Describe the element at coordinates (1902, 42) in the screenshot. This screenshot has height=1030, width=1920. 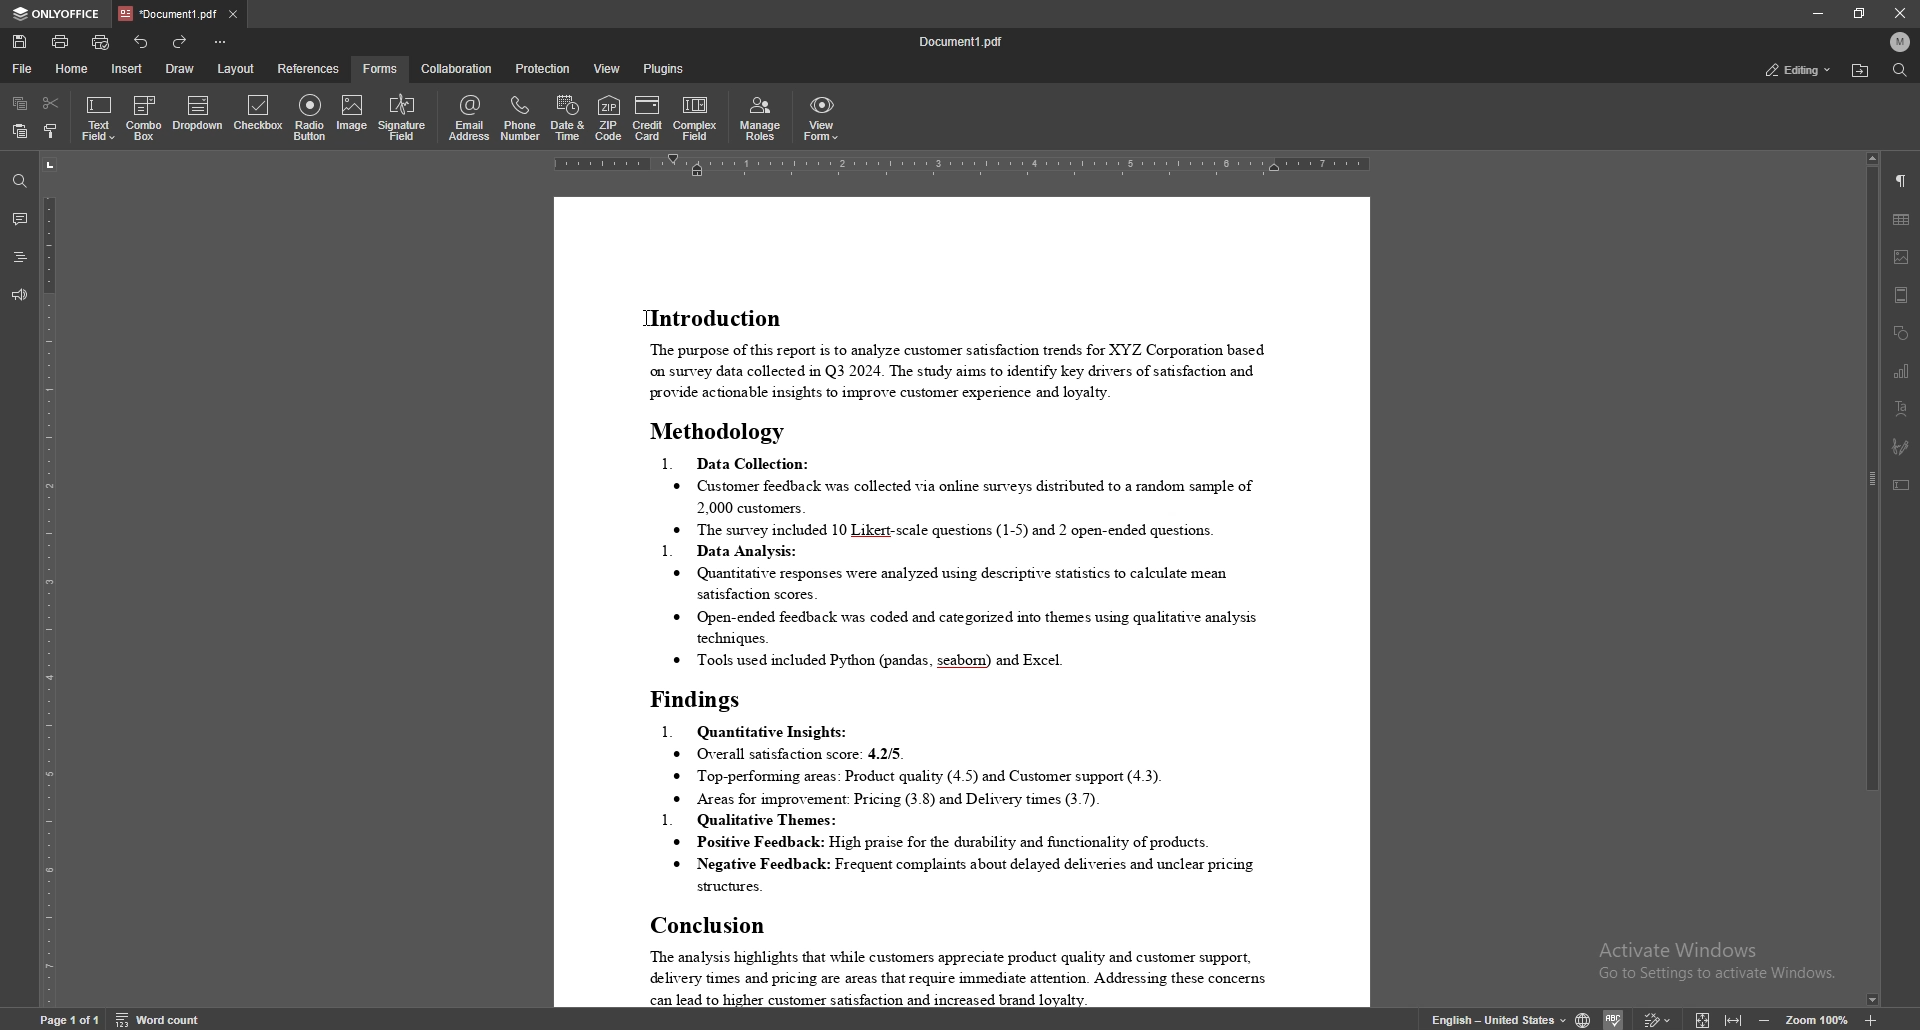
I see `profile` at that location.